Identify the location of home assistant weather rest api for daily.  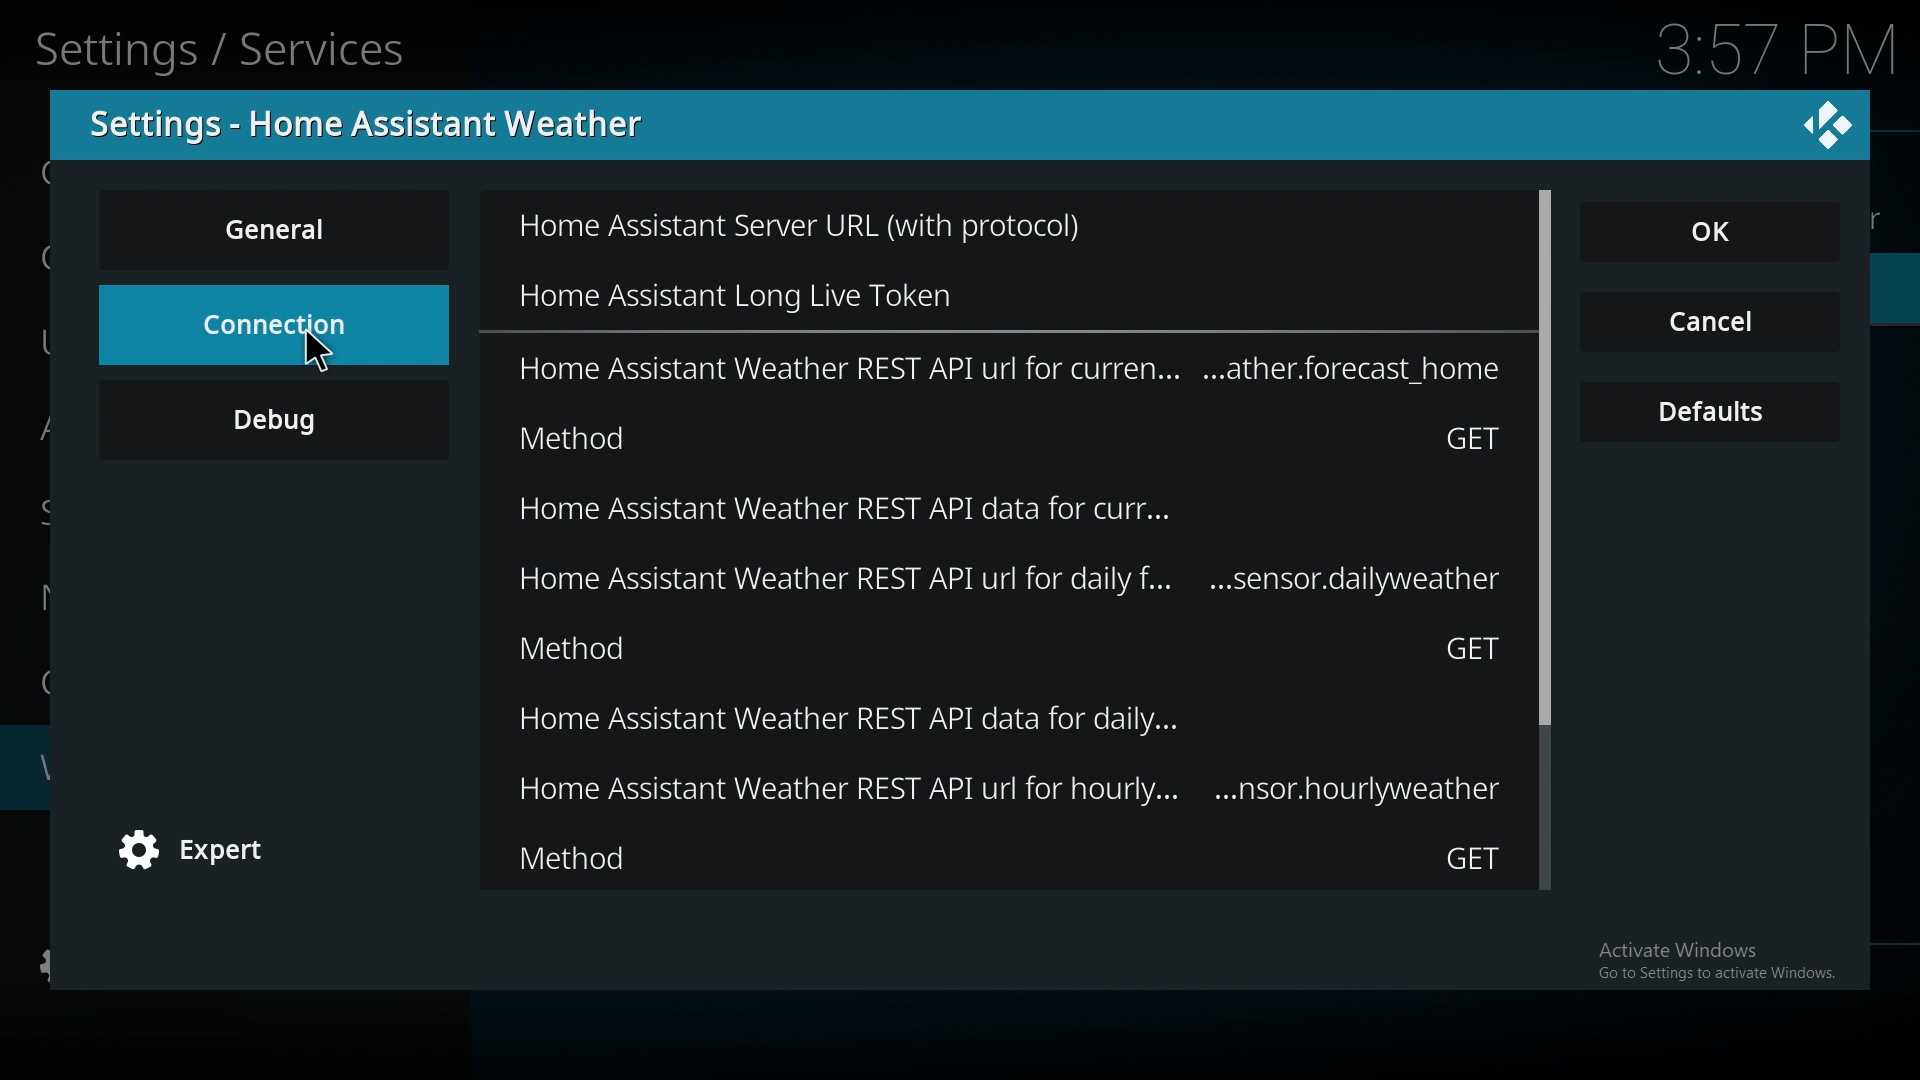
(1011, 721).